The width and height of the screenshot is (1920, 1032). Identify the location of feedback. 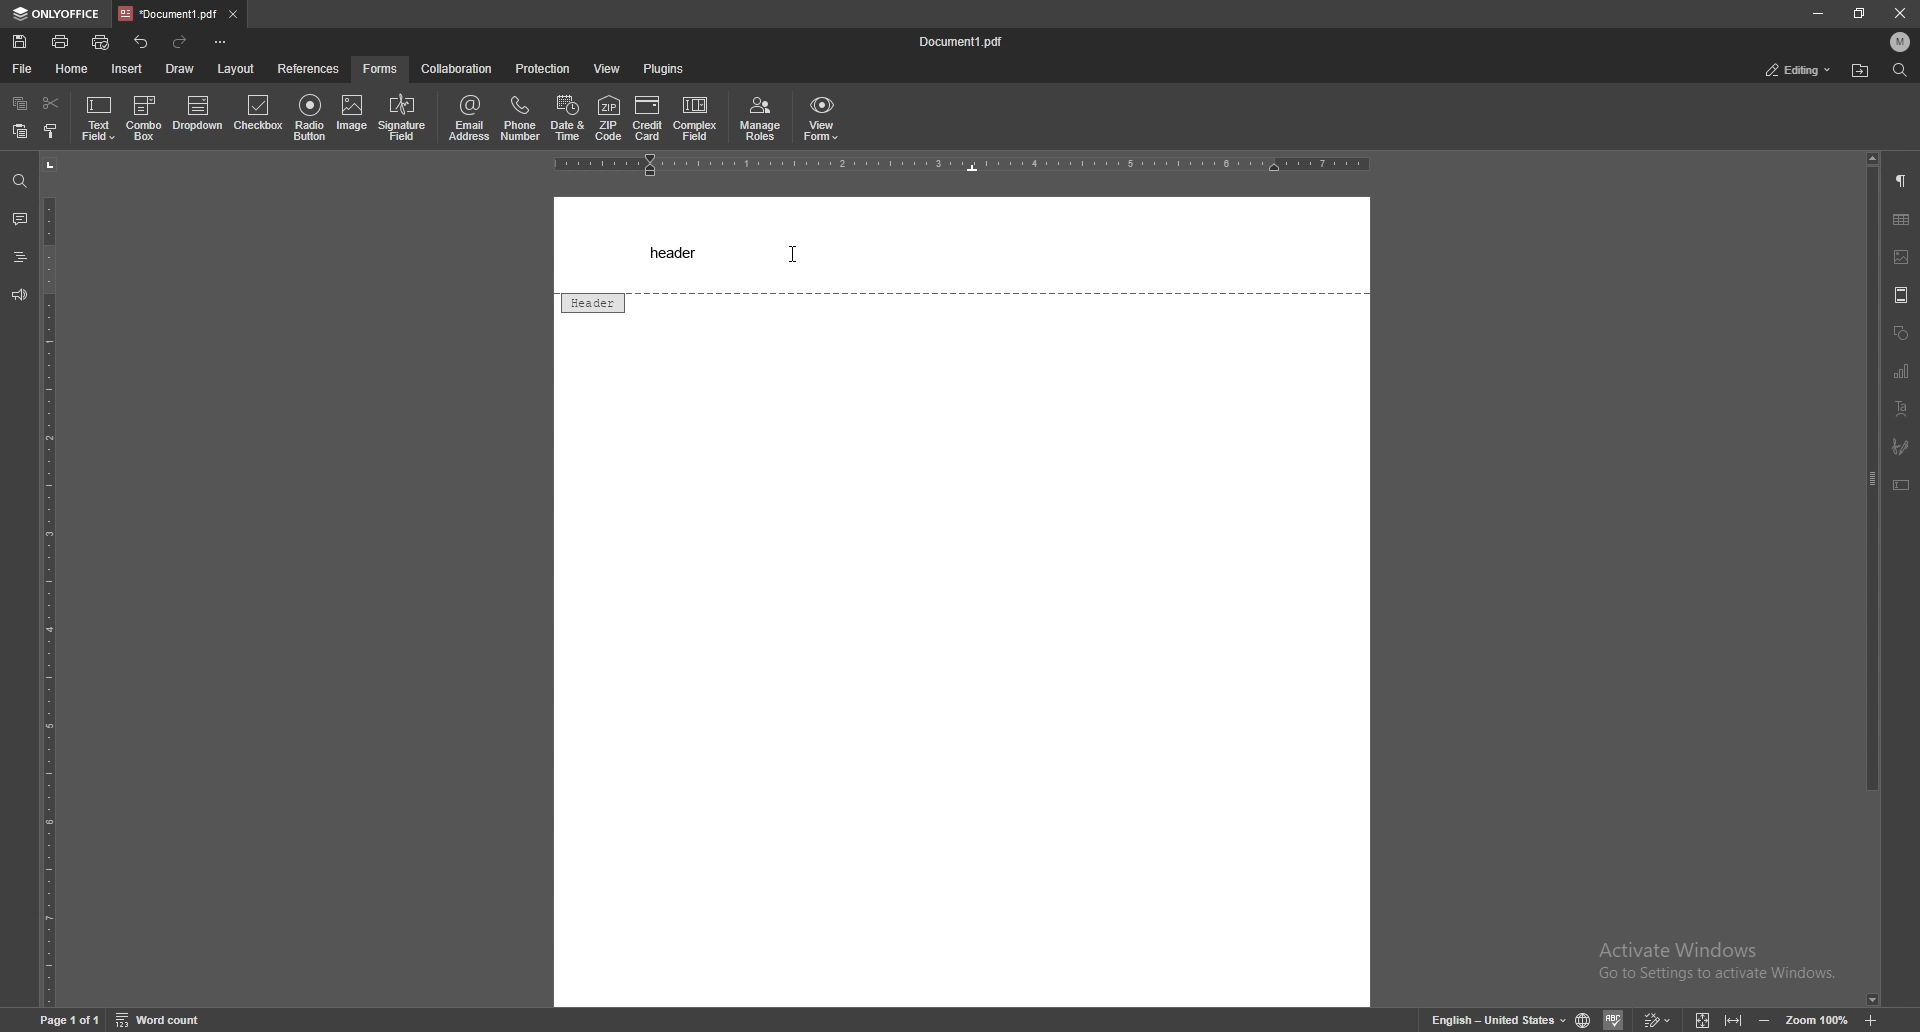
(19, 295).